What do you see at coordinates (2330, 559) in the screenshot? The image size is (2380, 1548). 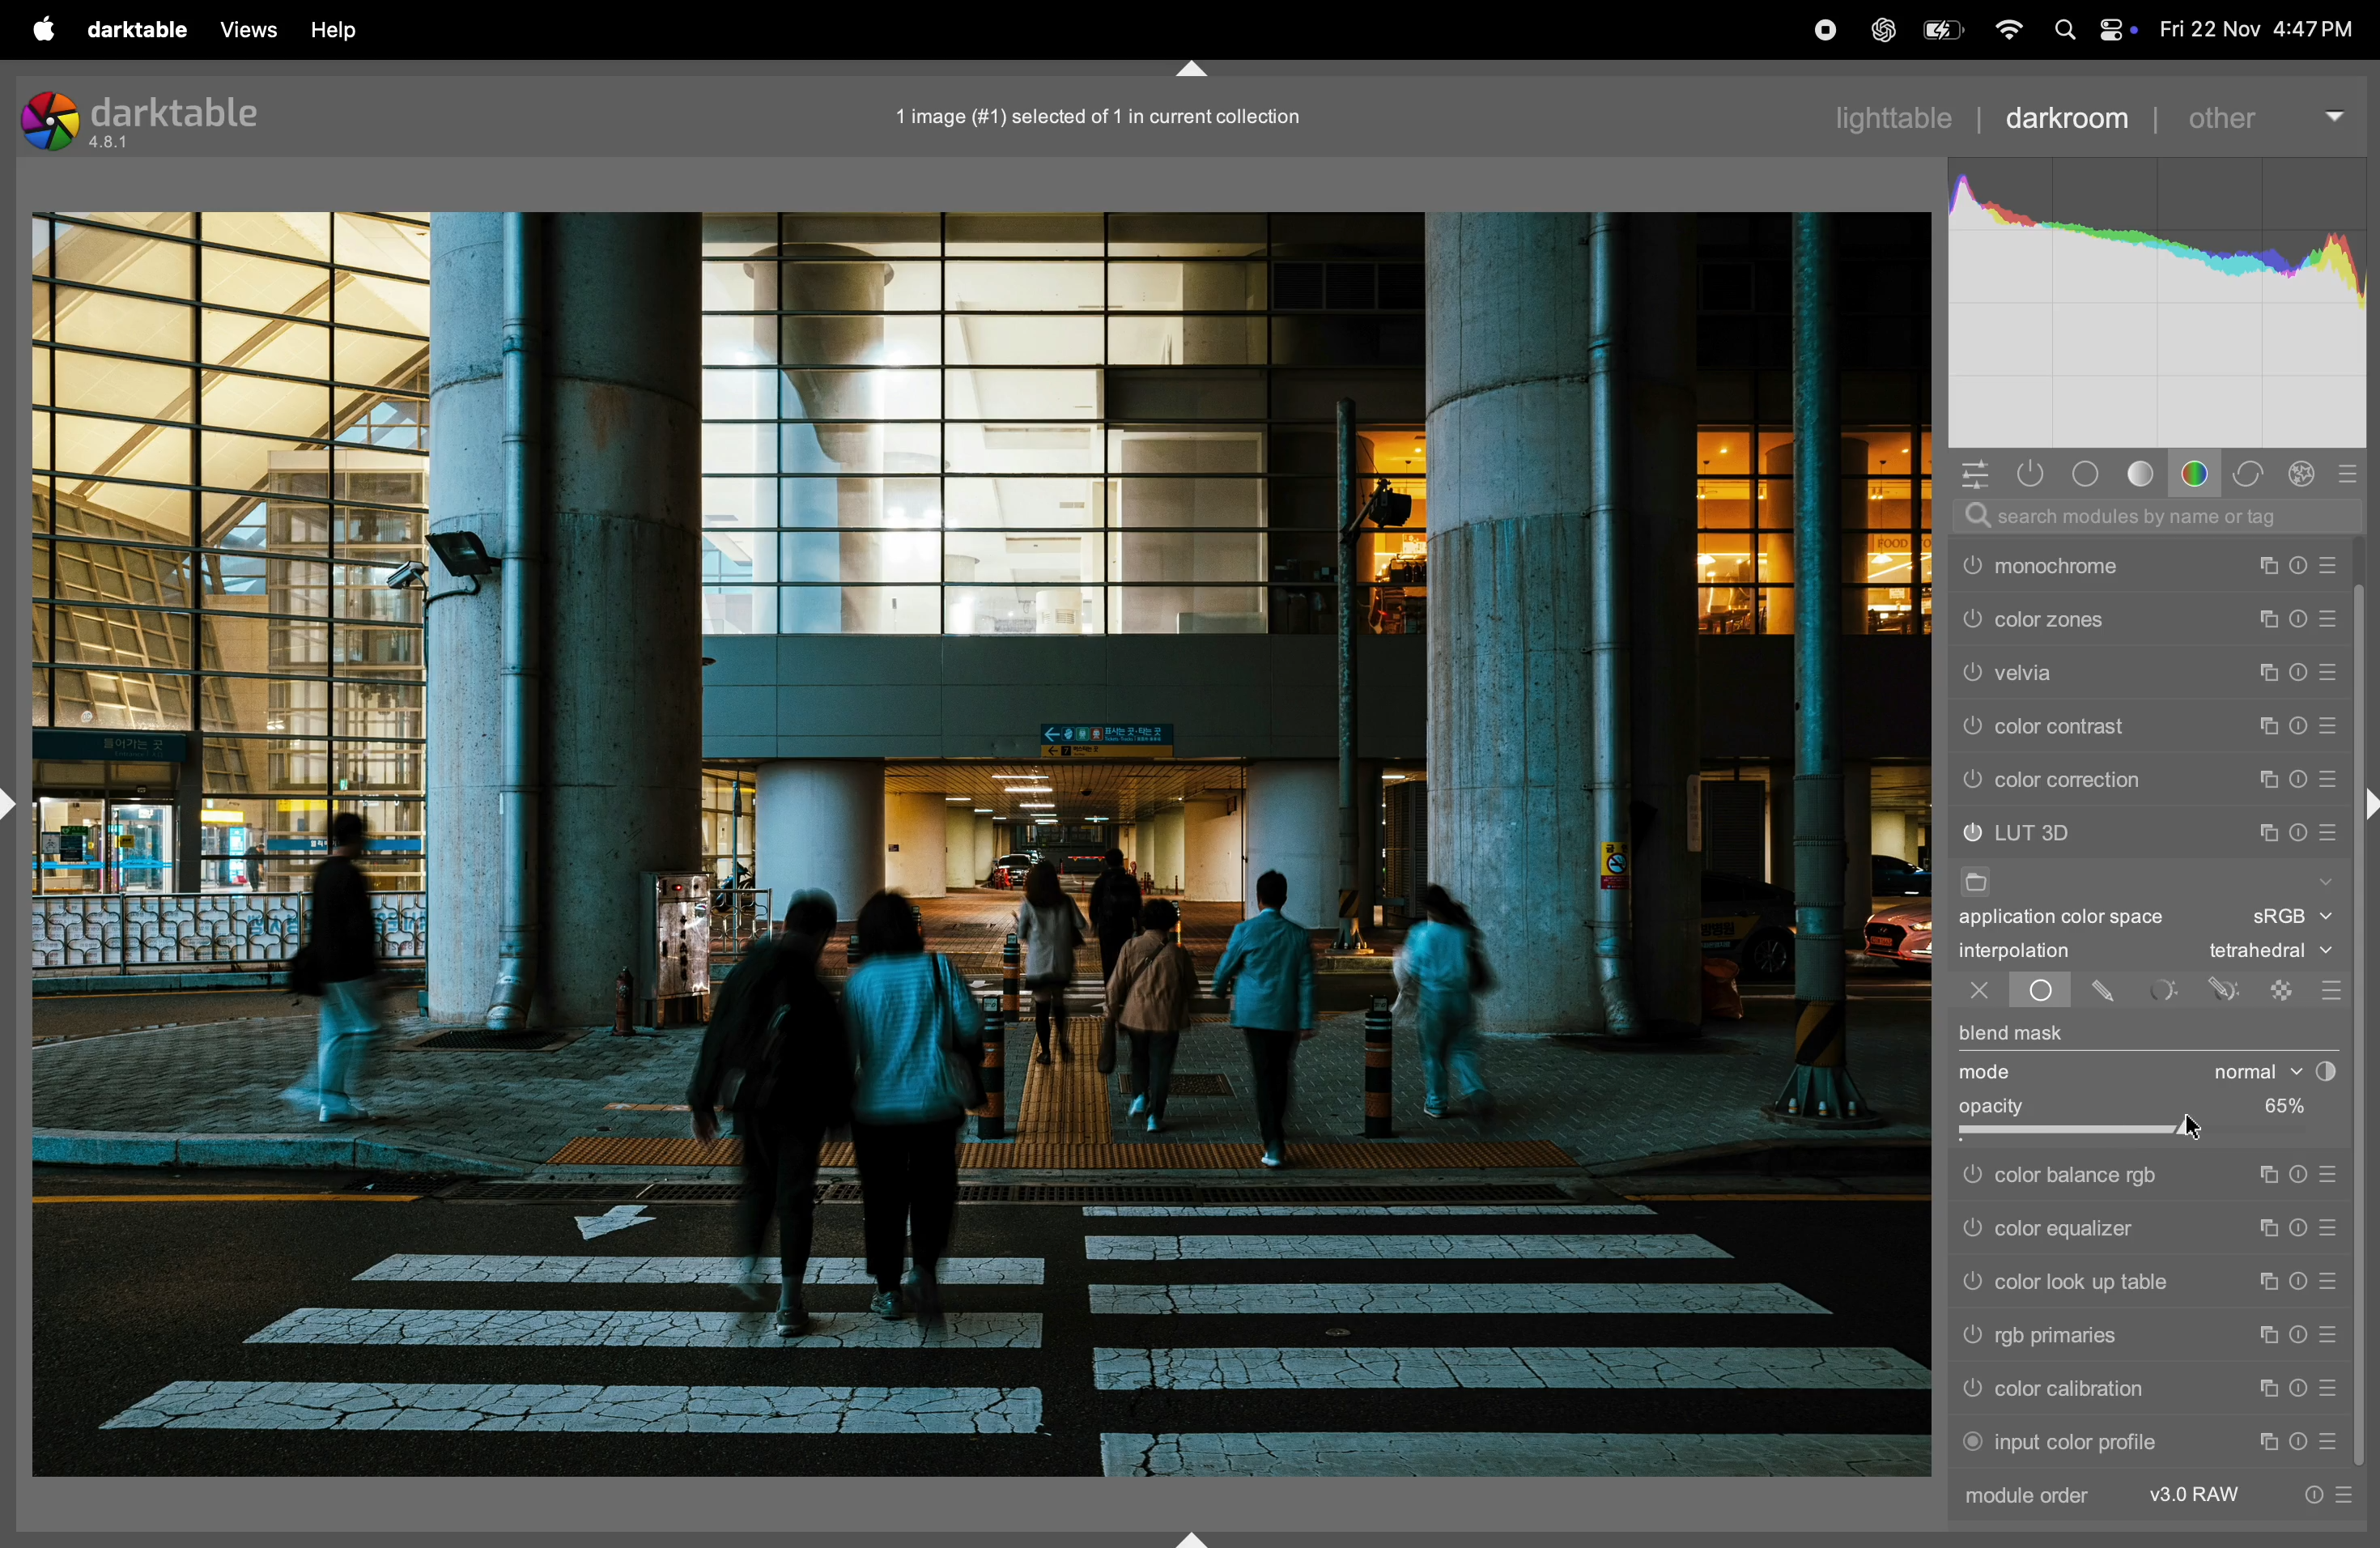 I see `presets` at bounding box center [2330, 559].